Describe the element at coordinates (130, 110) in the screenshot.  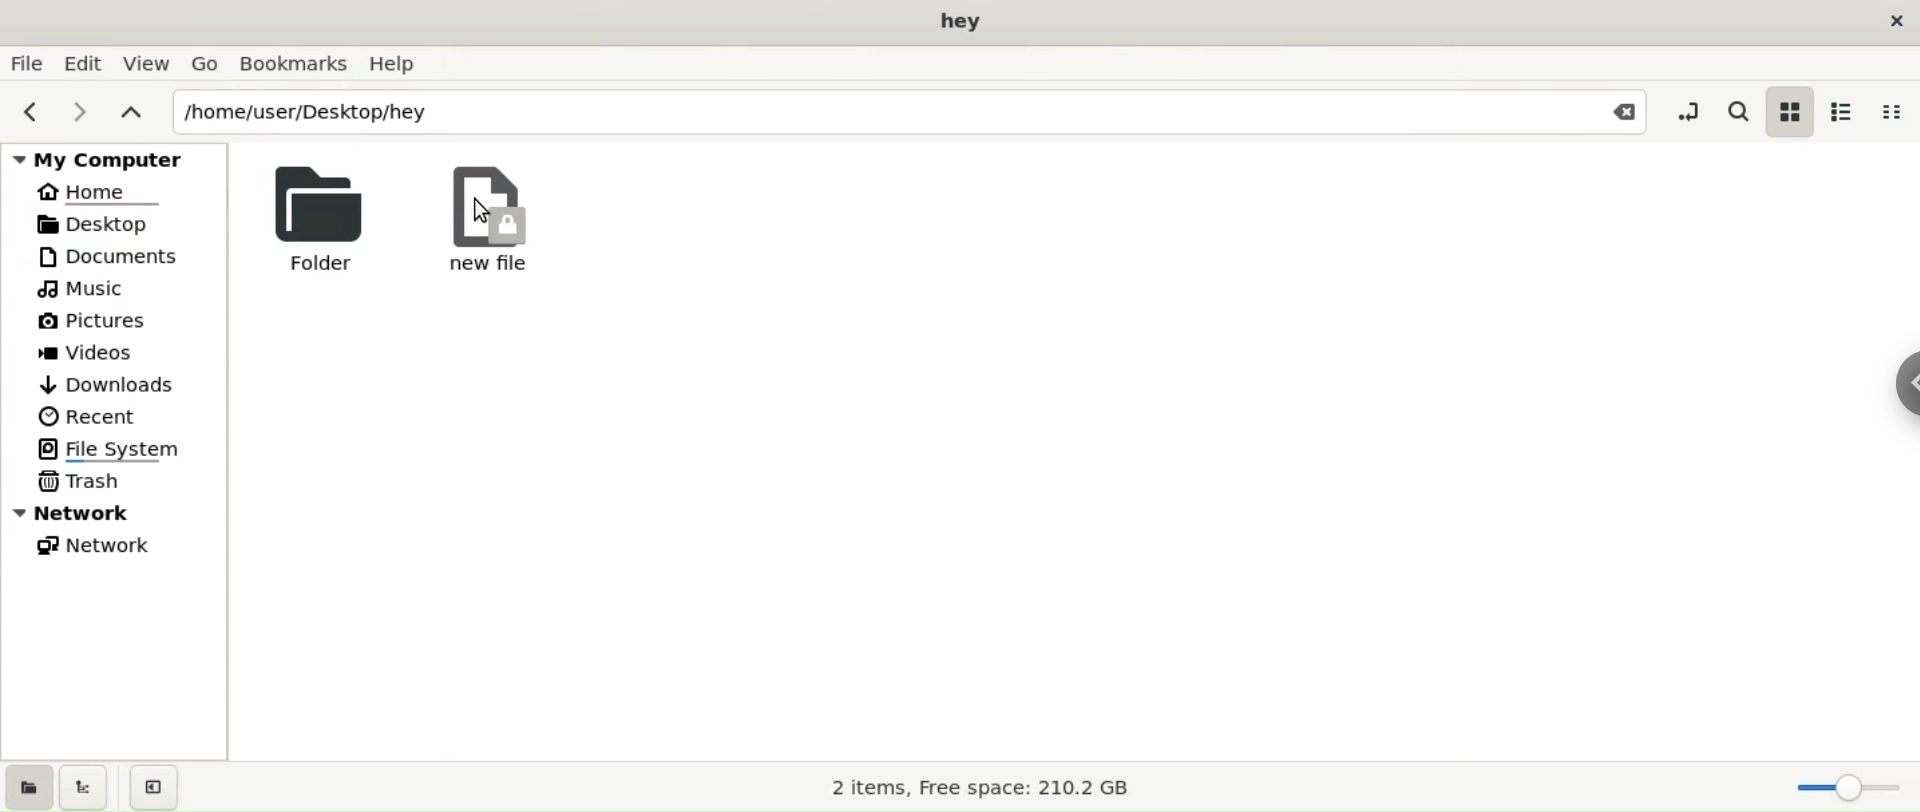
I see `parent folders` at that location.